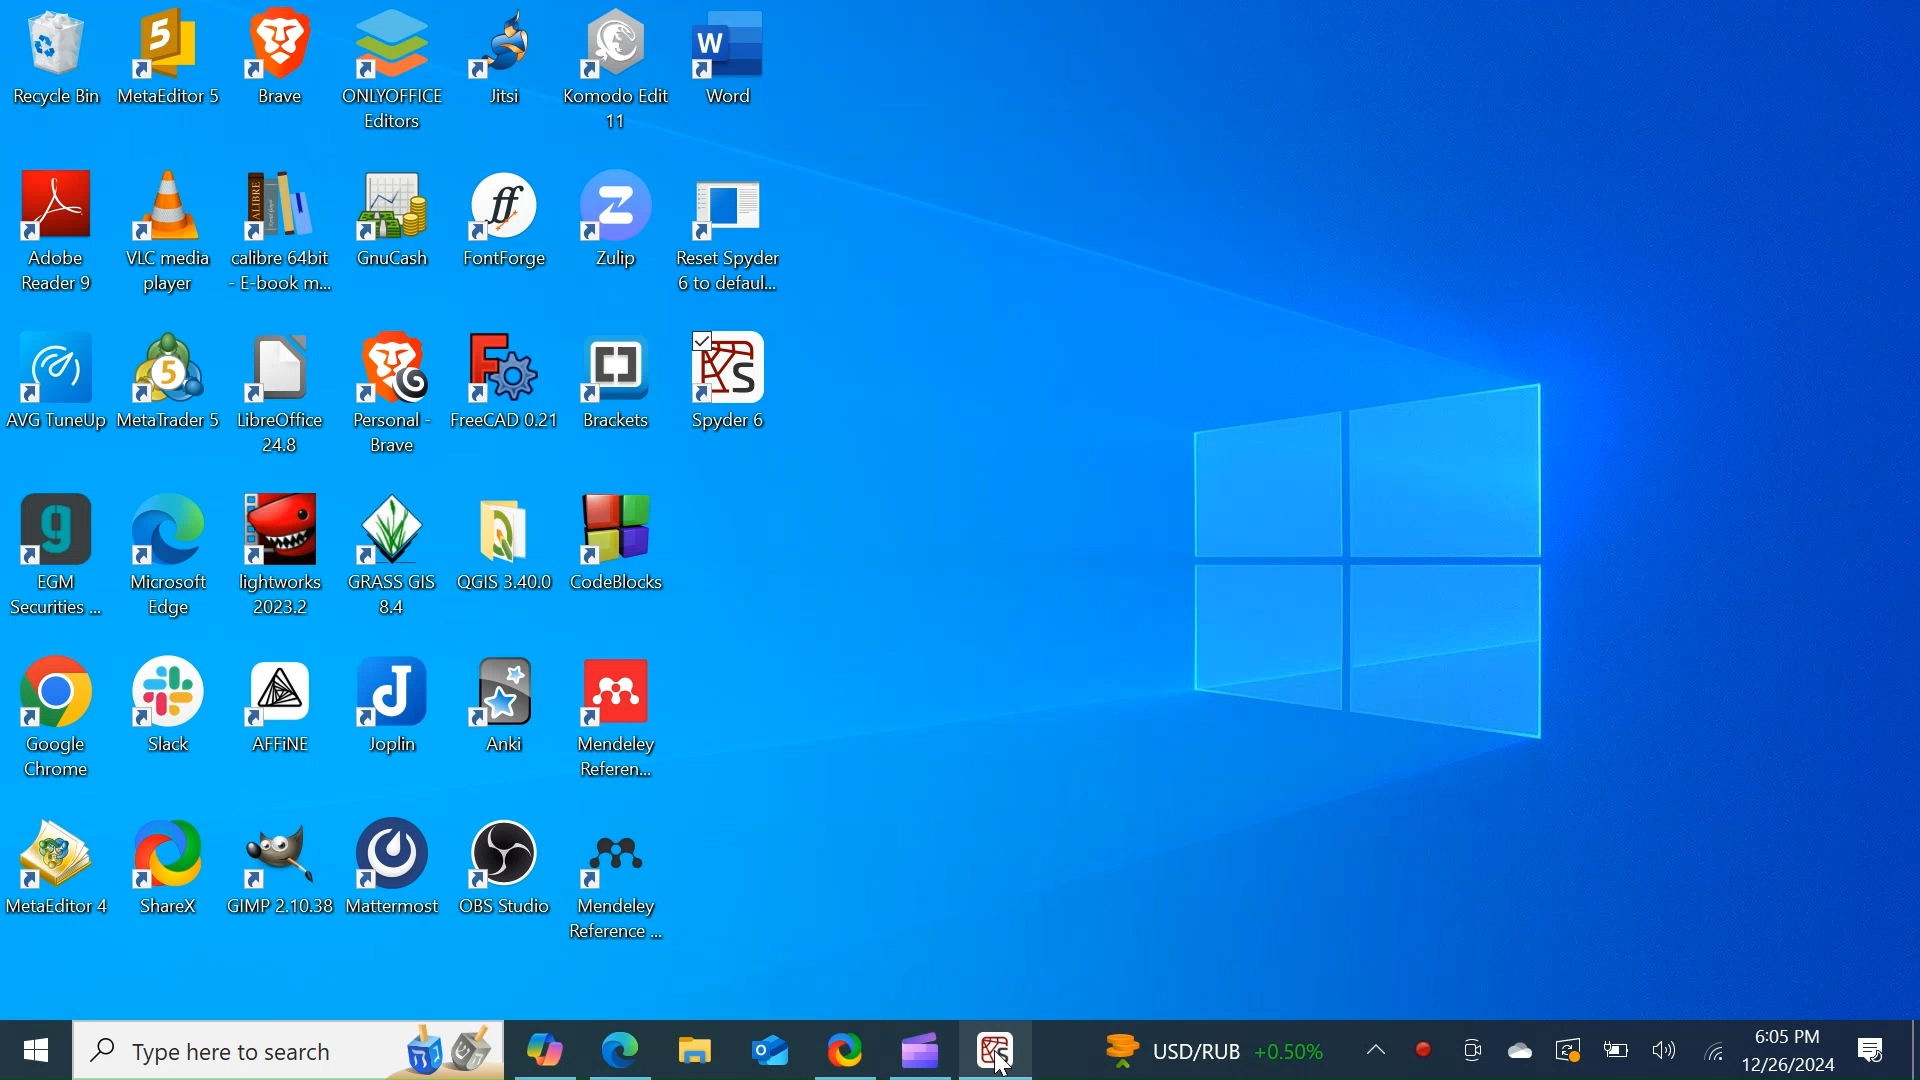  What do you see at coordinates (615, 238) in the screenshot?
I see `Zulip` at bounding box center [615, 238].